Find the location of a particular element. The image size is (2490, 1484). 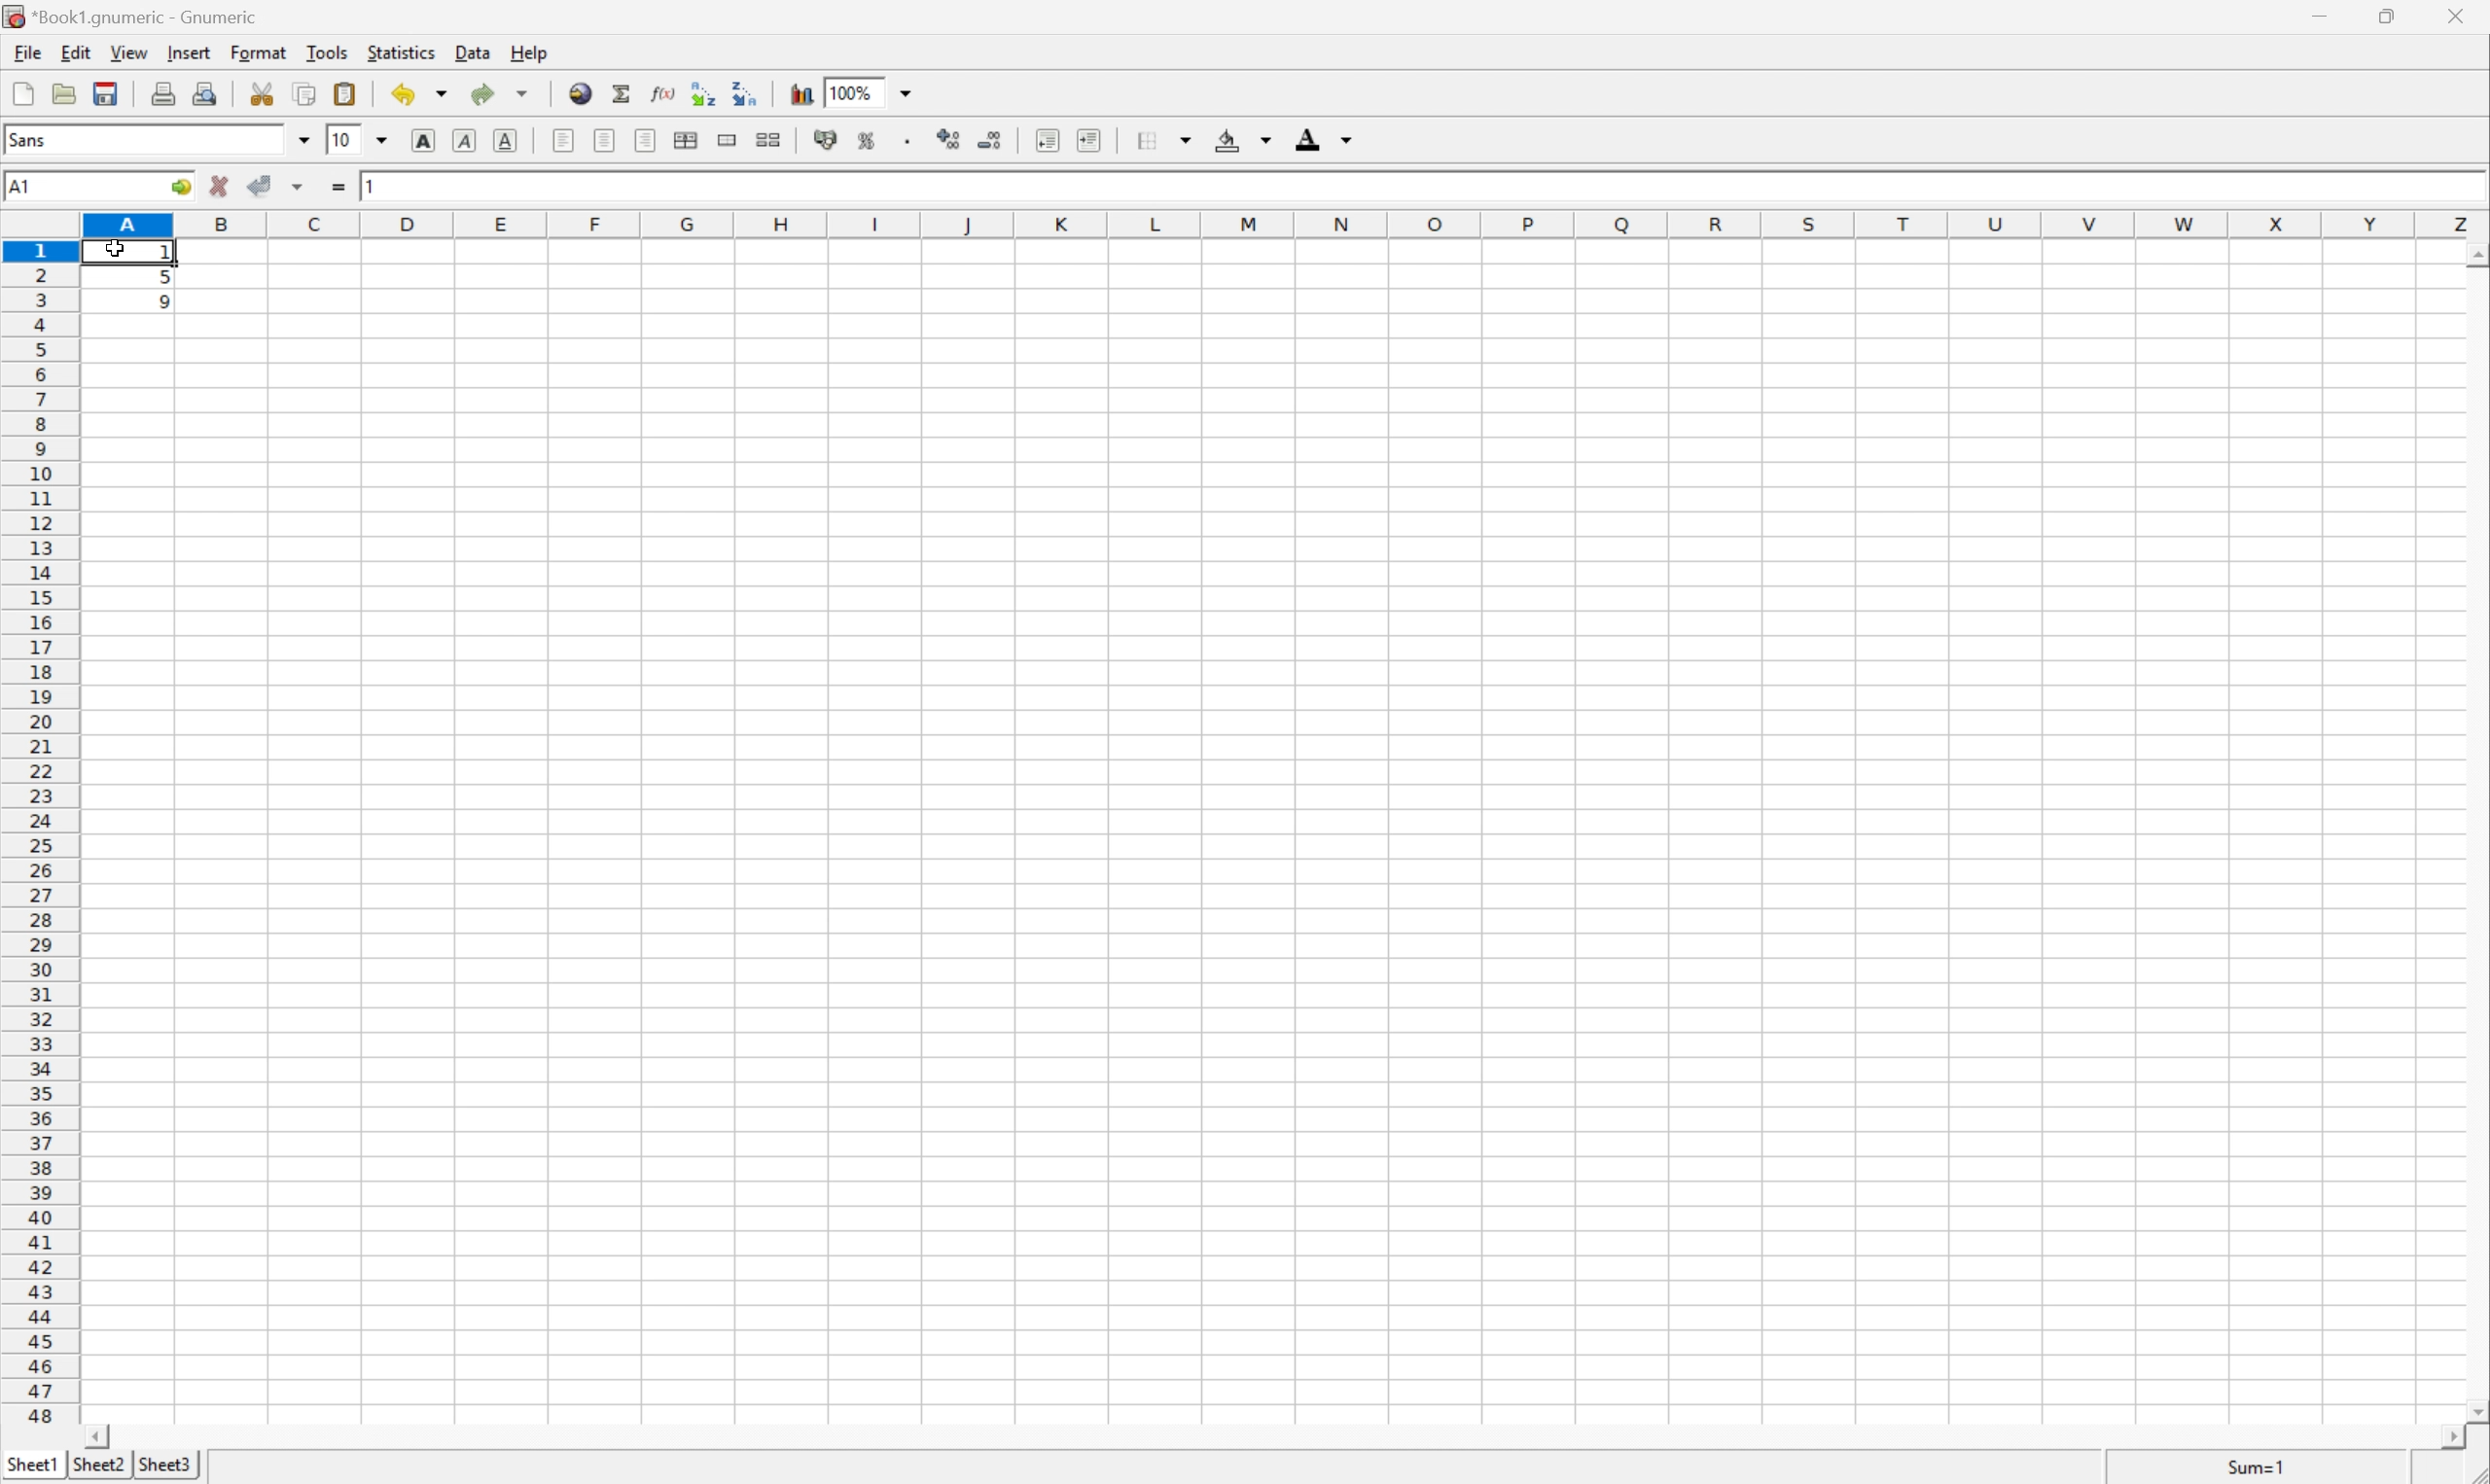

format selection as percentage is located at coordinates (867, 140).